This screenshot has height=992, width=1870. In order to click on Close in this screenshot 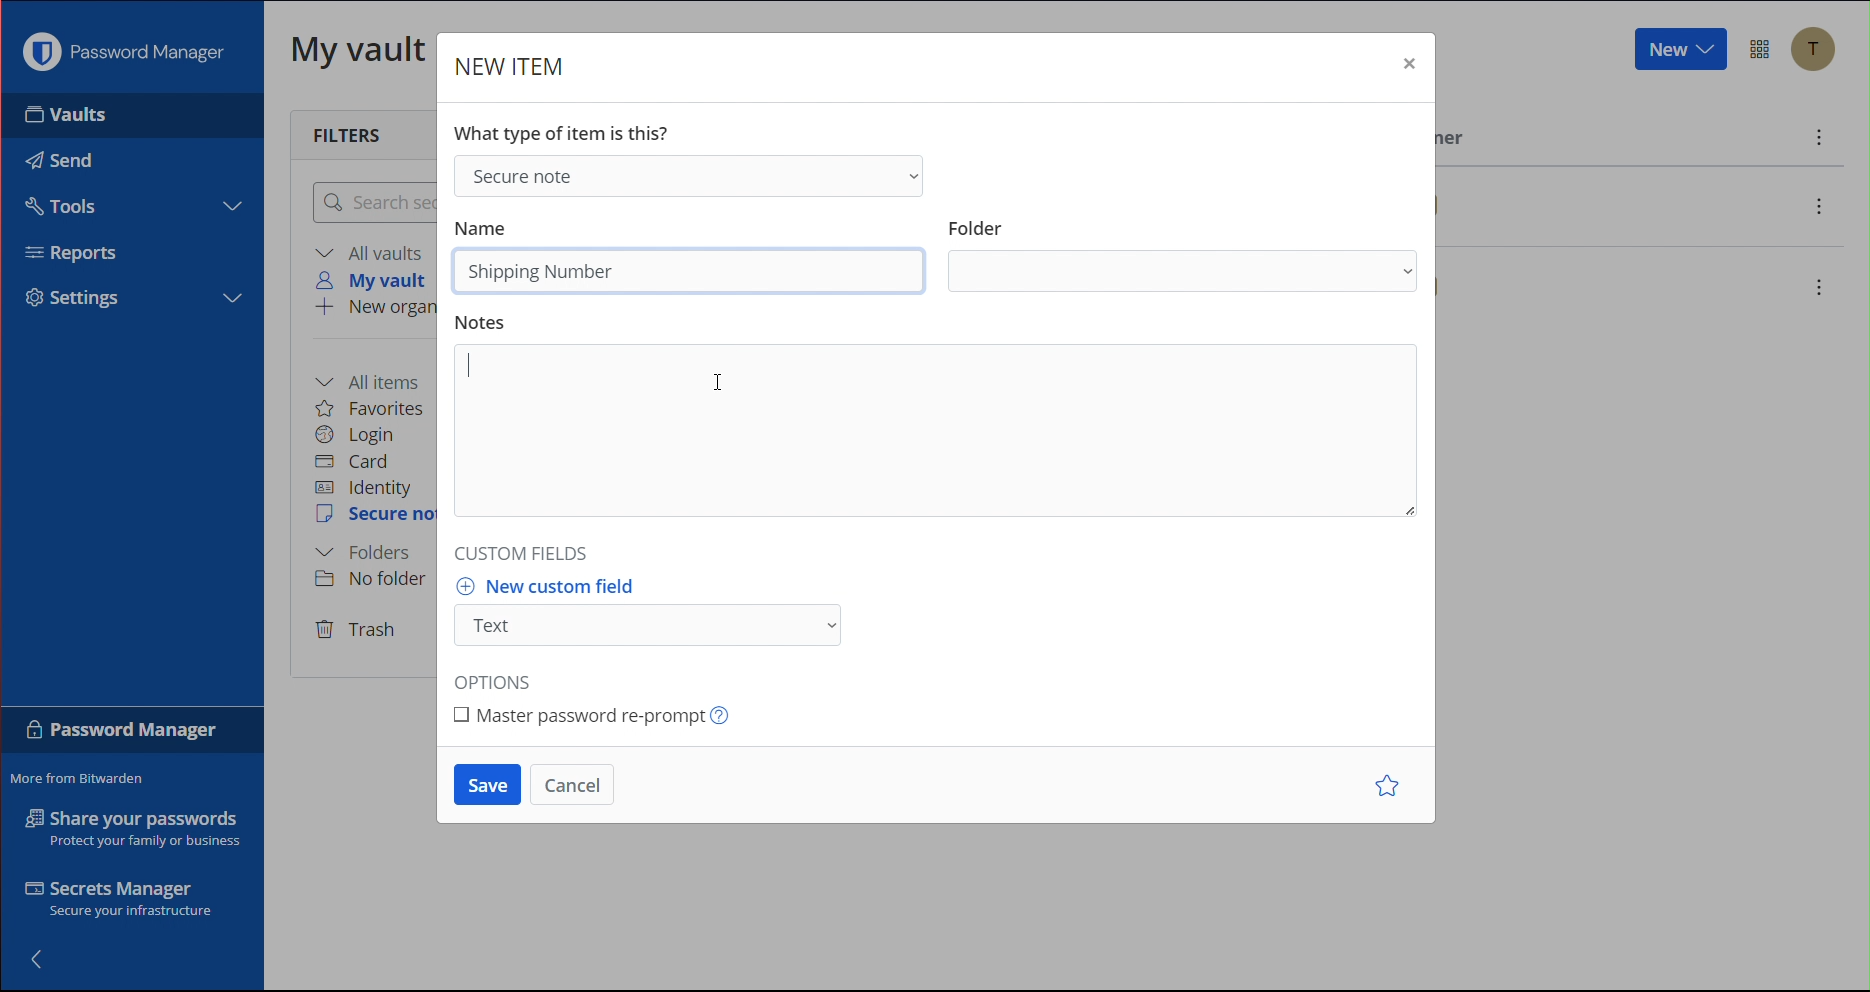, I will do `click(1407, 62)`.